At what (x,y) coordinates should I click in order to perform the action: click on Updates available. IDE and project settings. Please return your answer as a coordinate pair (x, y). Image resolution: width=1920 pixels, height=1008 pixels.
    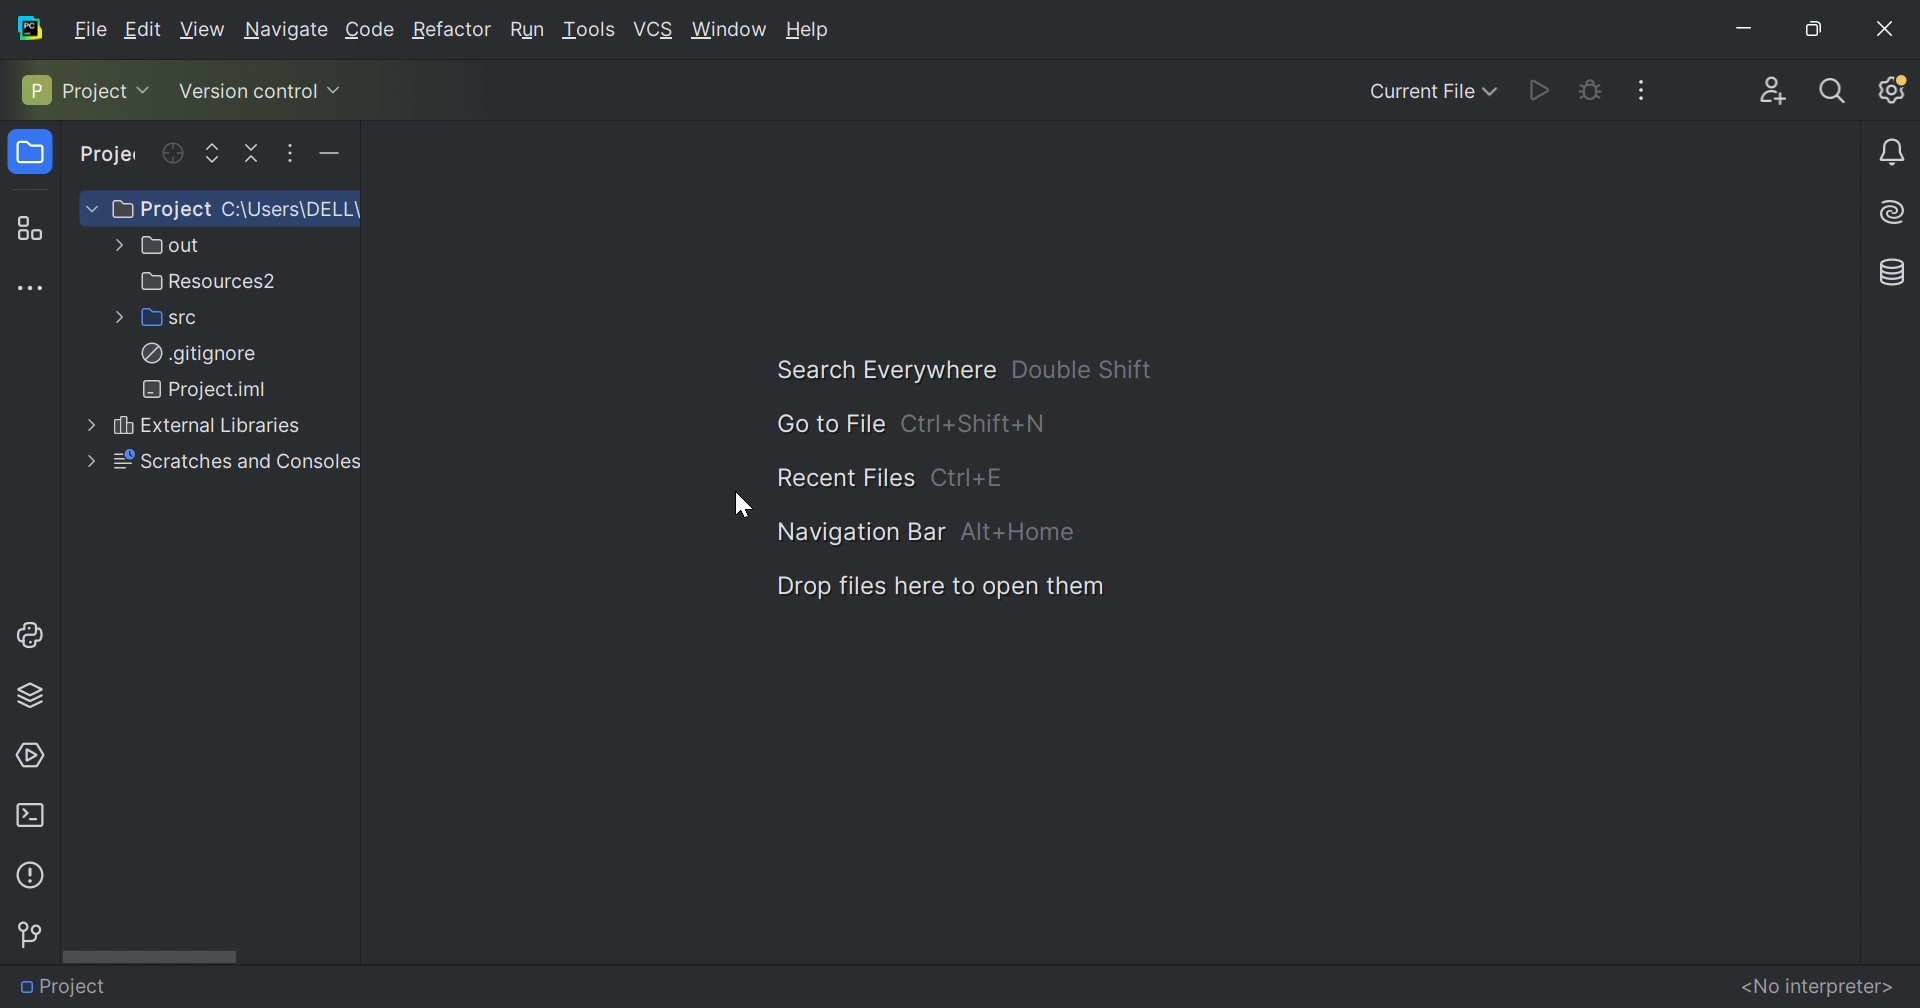
    Looking at the image, I should click on (1892, 89).